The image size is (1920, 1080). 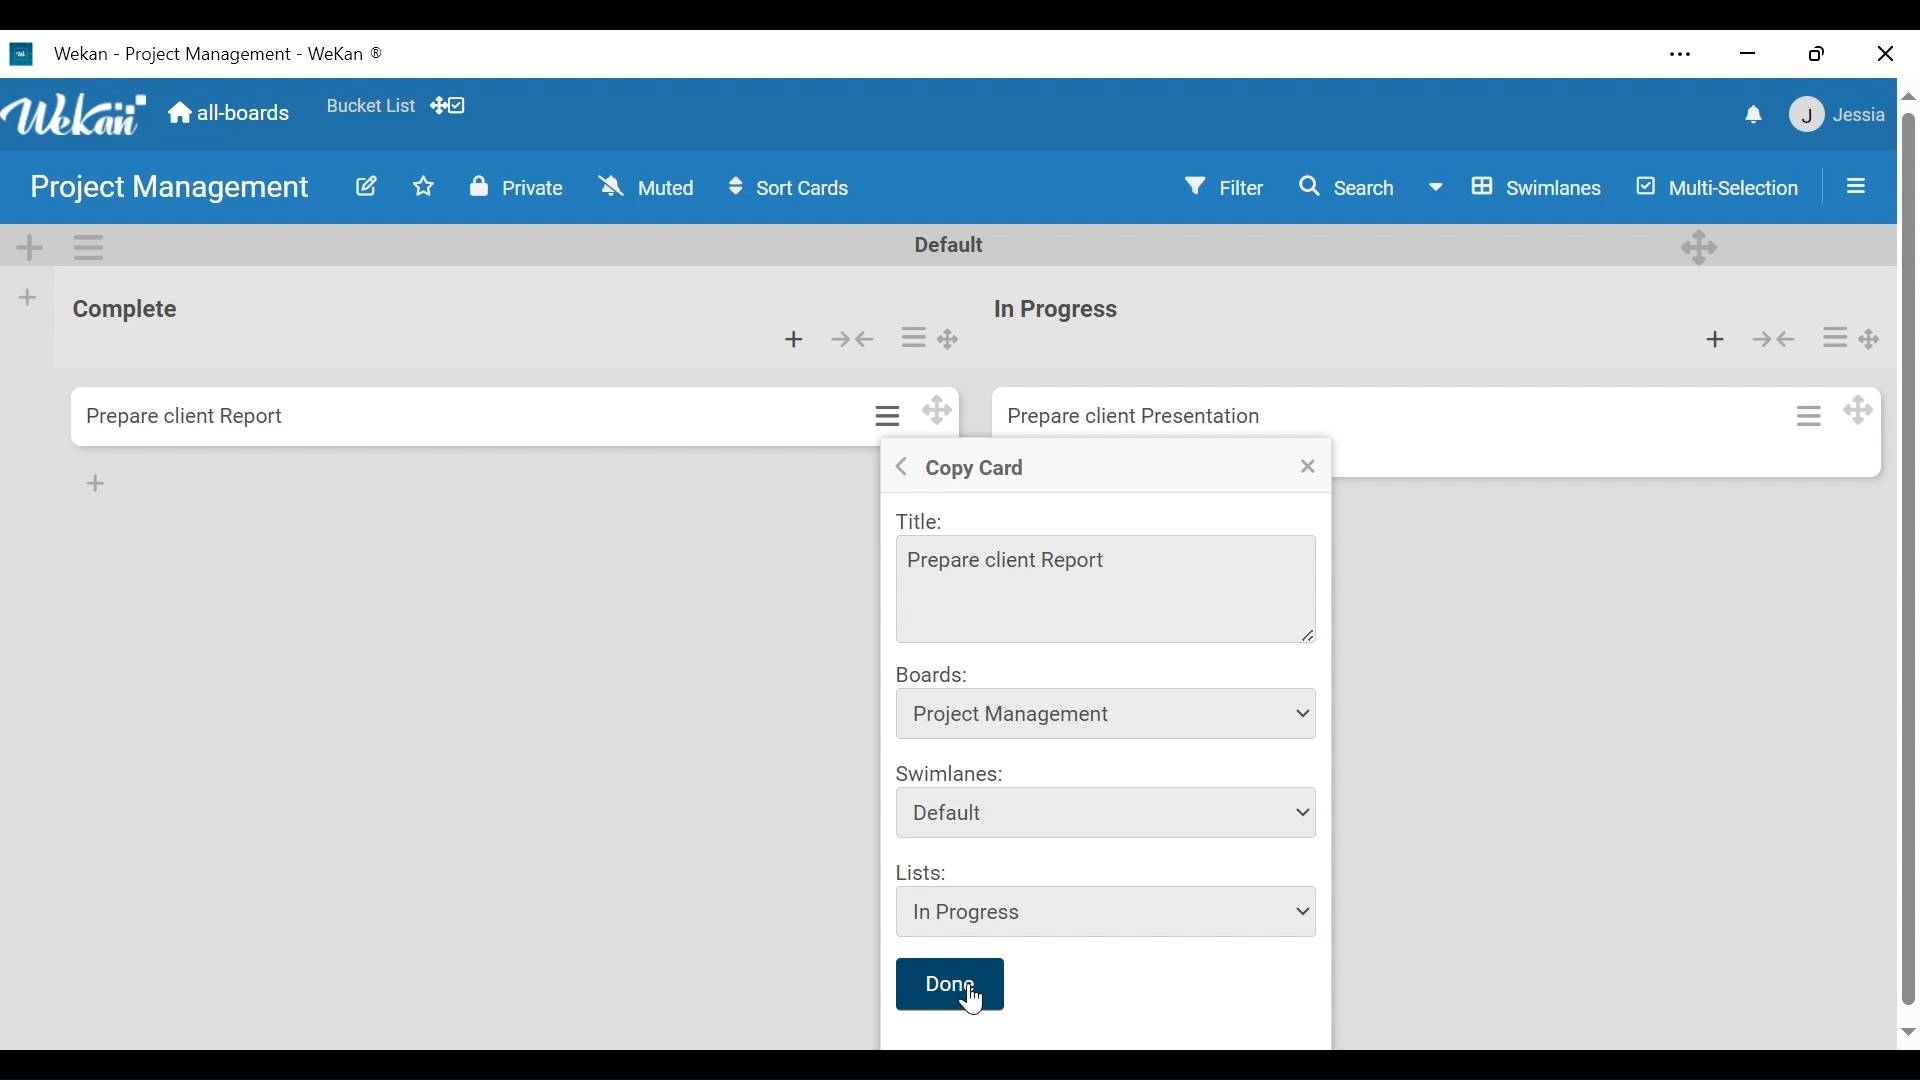 I want to click on Card Title, so click(x=187, y=415).